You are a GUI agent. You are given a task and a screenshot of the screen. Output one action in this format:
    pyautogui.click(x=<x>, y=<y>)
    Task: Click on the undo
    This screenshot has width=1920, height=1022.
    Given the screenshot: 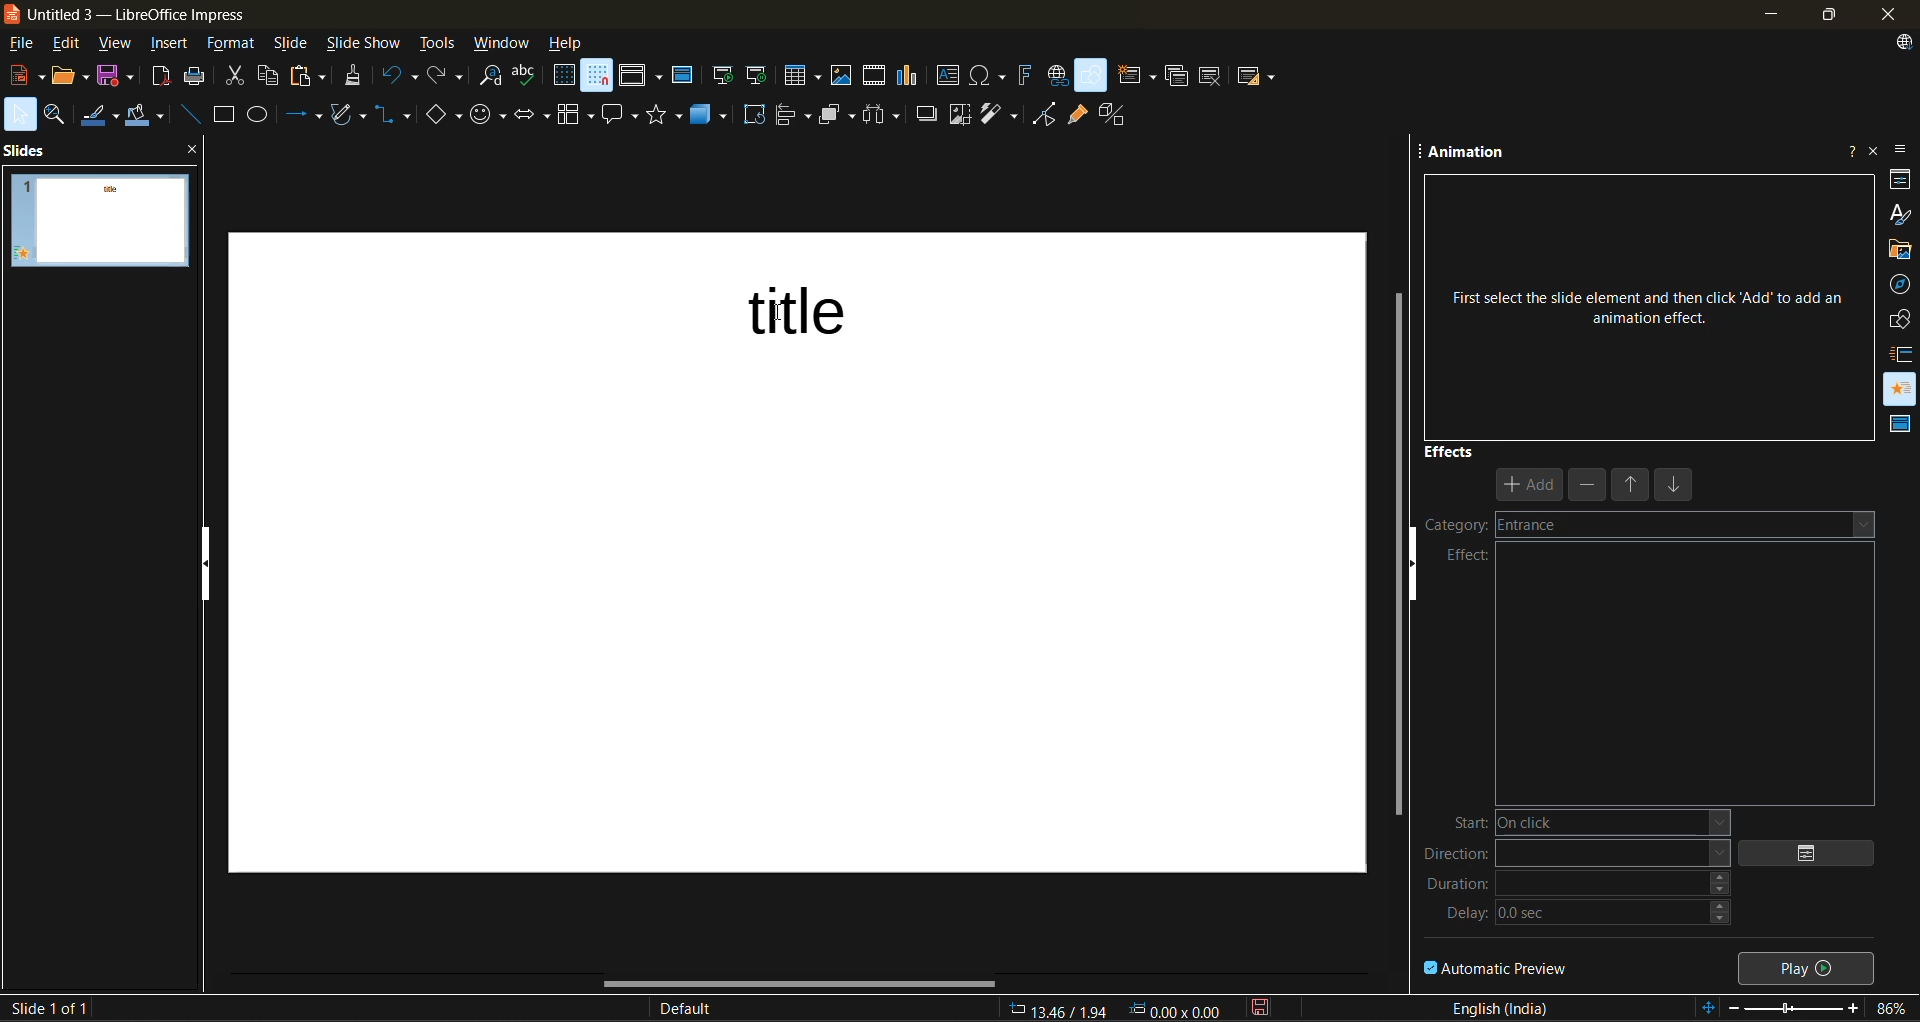 What is the action you would take?
    pyautogui.click(x=397, y=77)
    